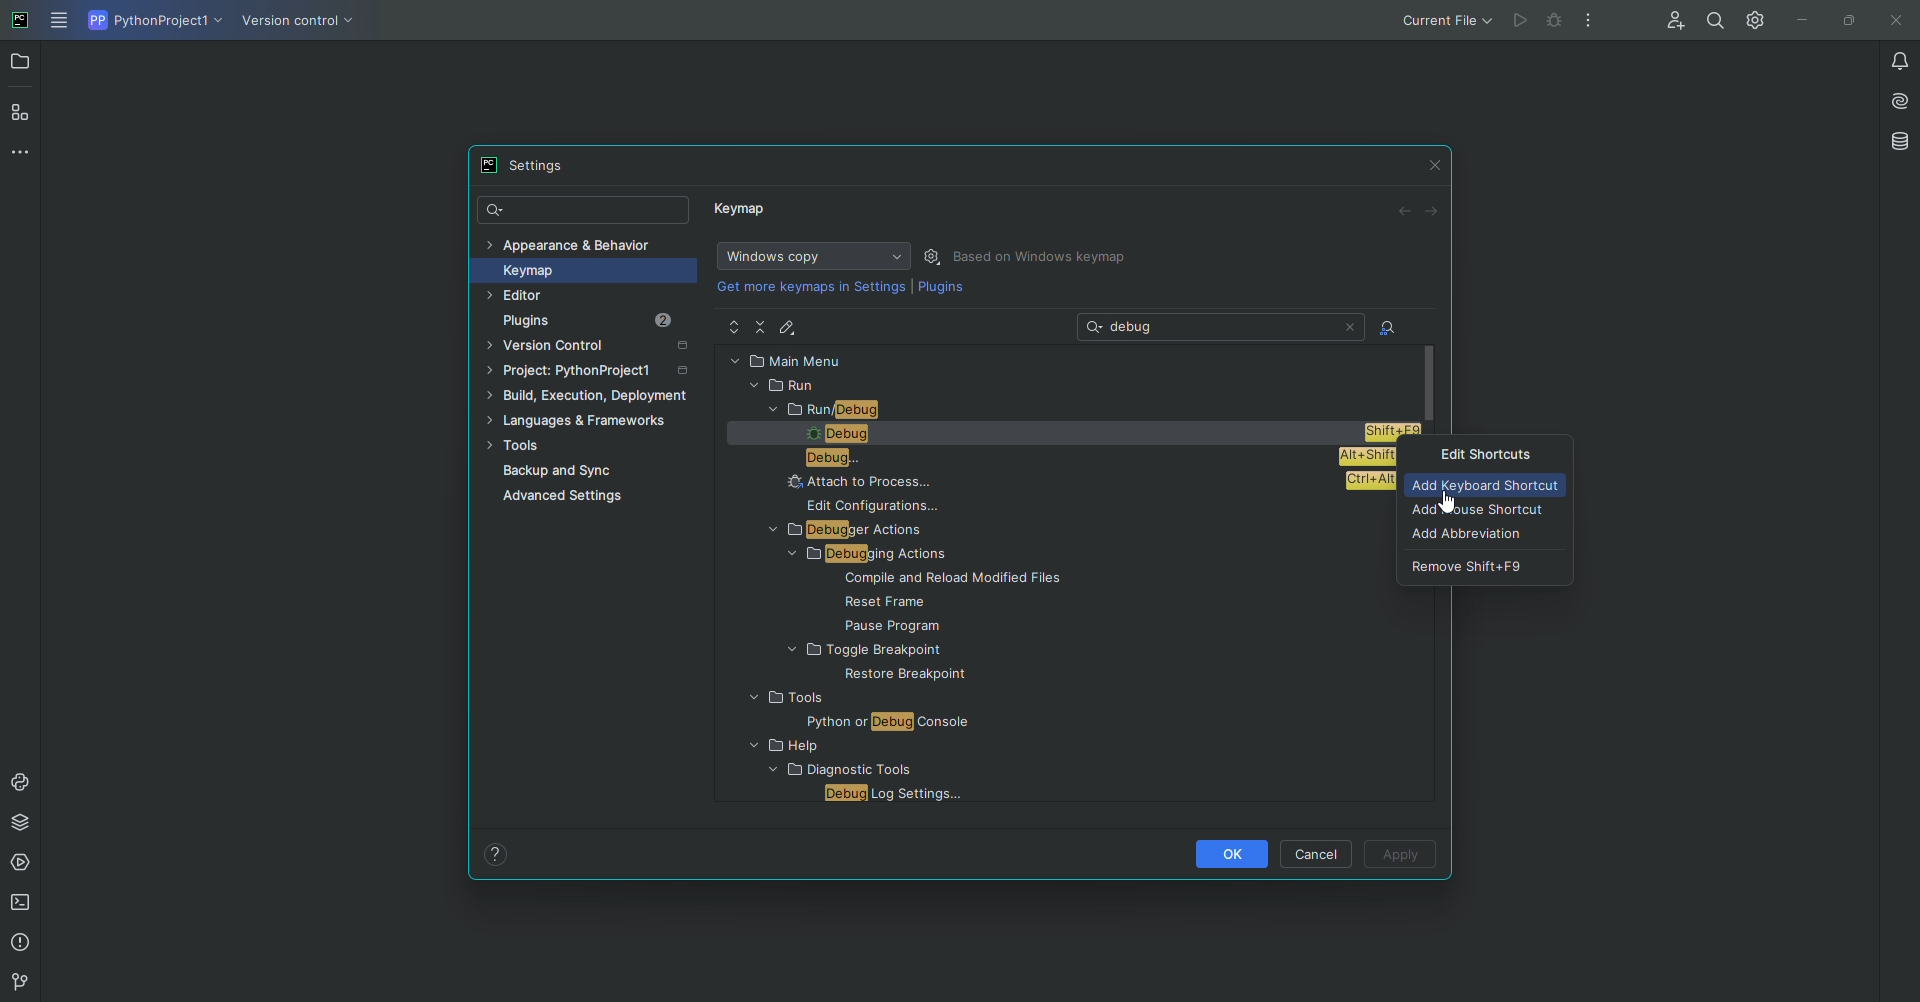 The image size is (1920, 1002). Describe the element at coordinates (1888, 60) in the screenshot. I see `Notifications` at that location.